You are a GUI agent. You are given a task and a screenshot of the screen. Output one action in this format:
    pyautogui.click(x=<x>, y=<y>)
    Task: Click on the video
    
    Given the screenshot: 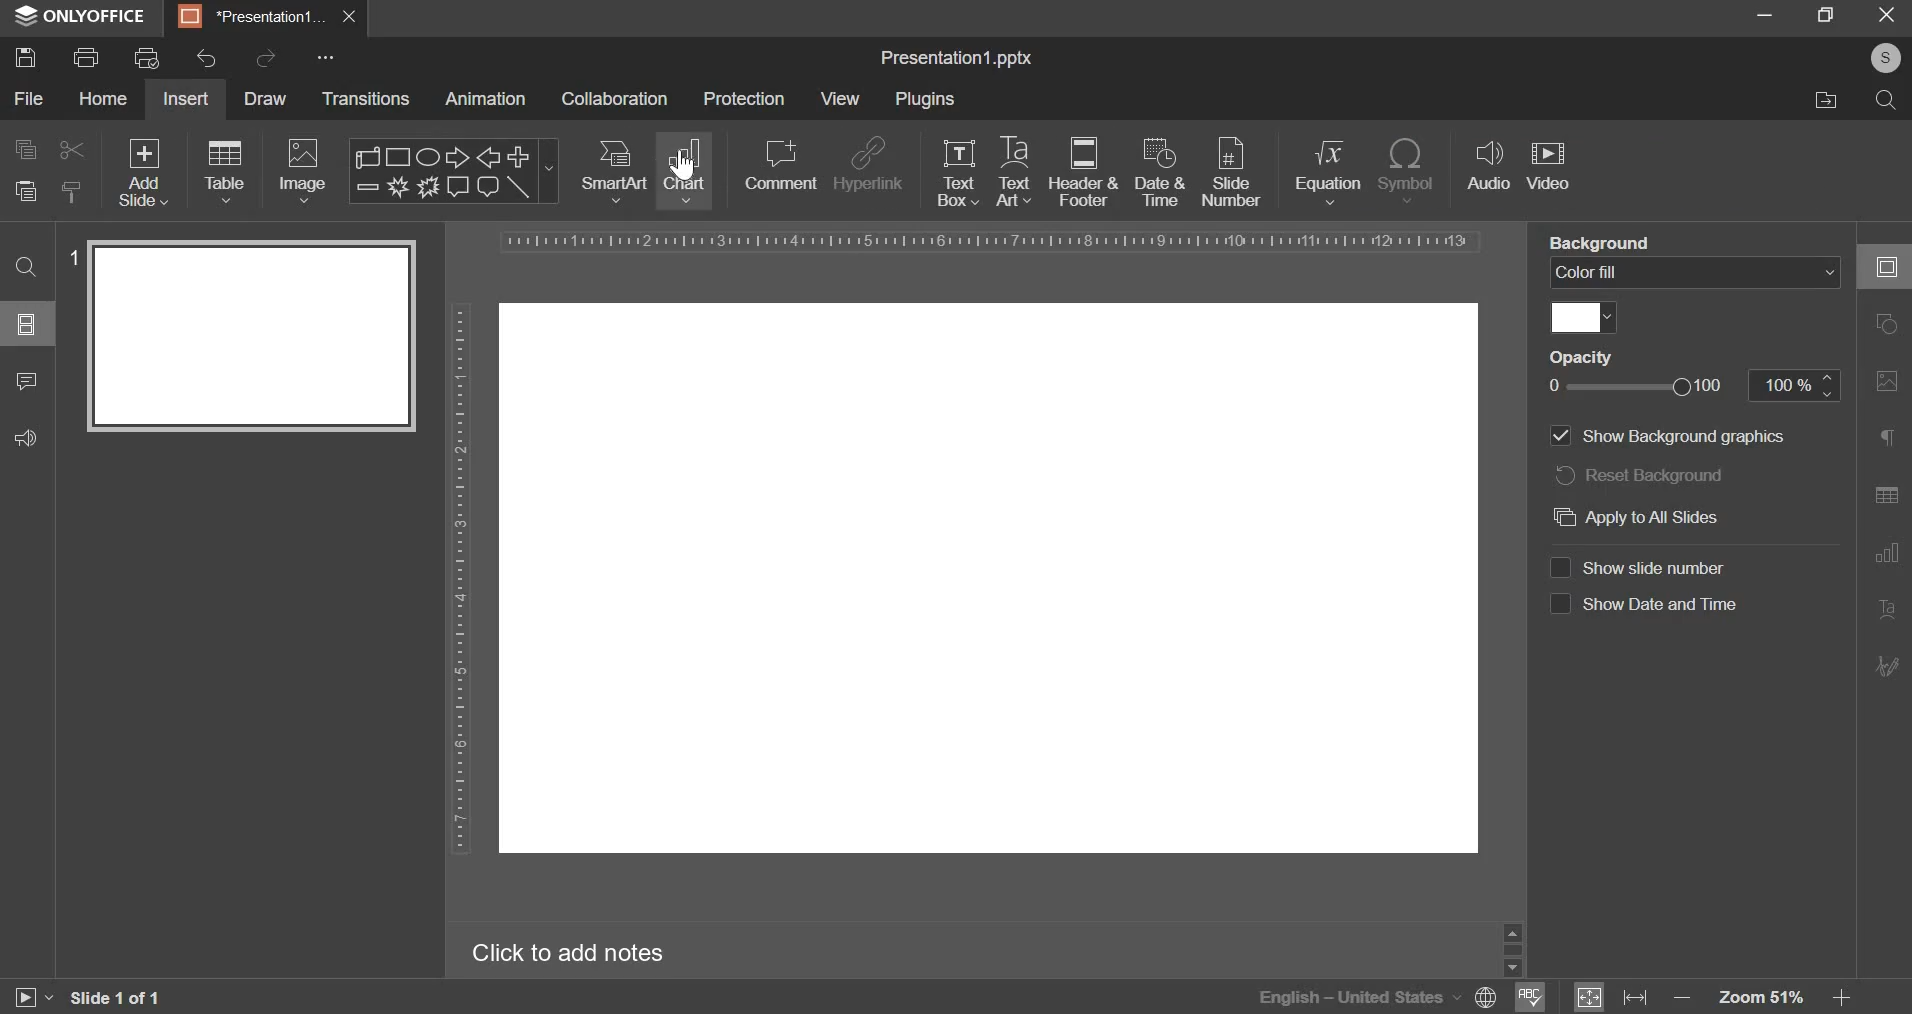 What is the action you would take?
    pyautogui.click(x=1549, y=164)
    